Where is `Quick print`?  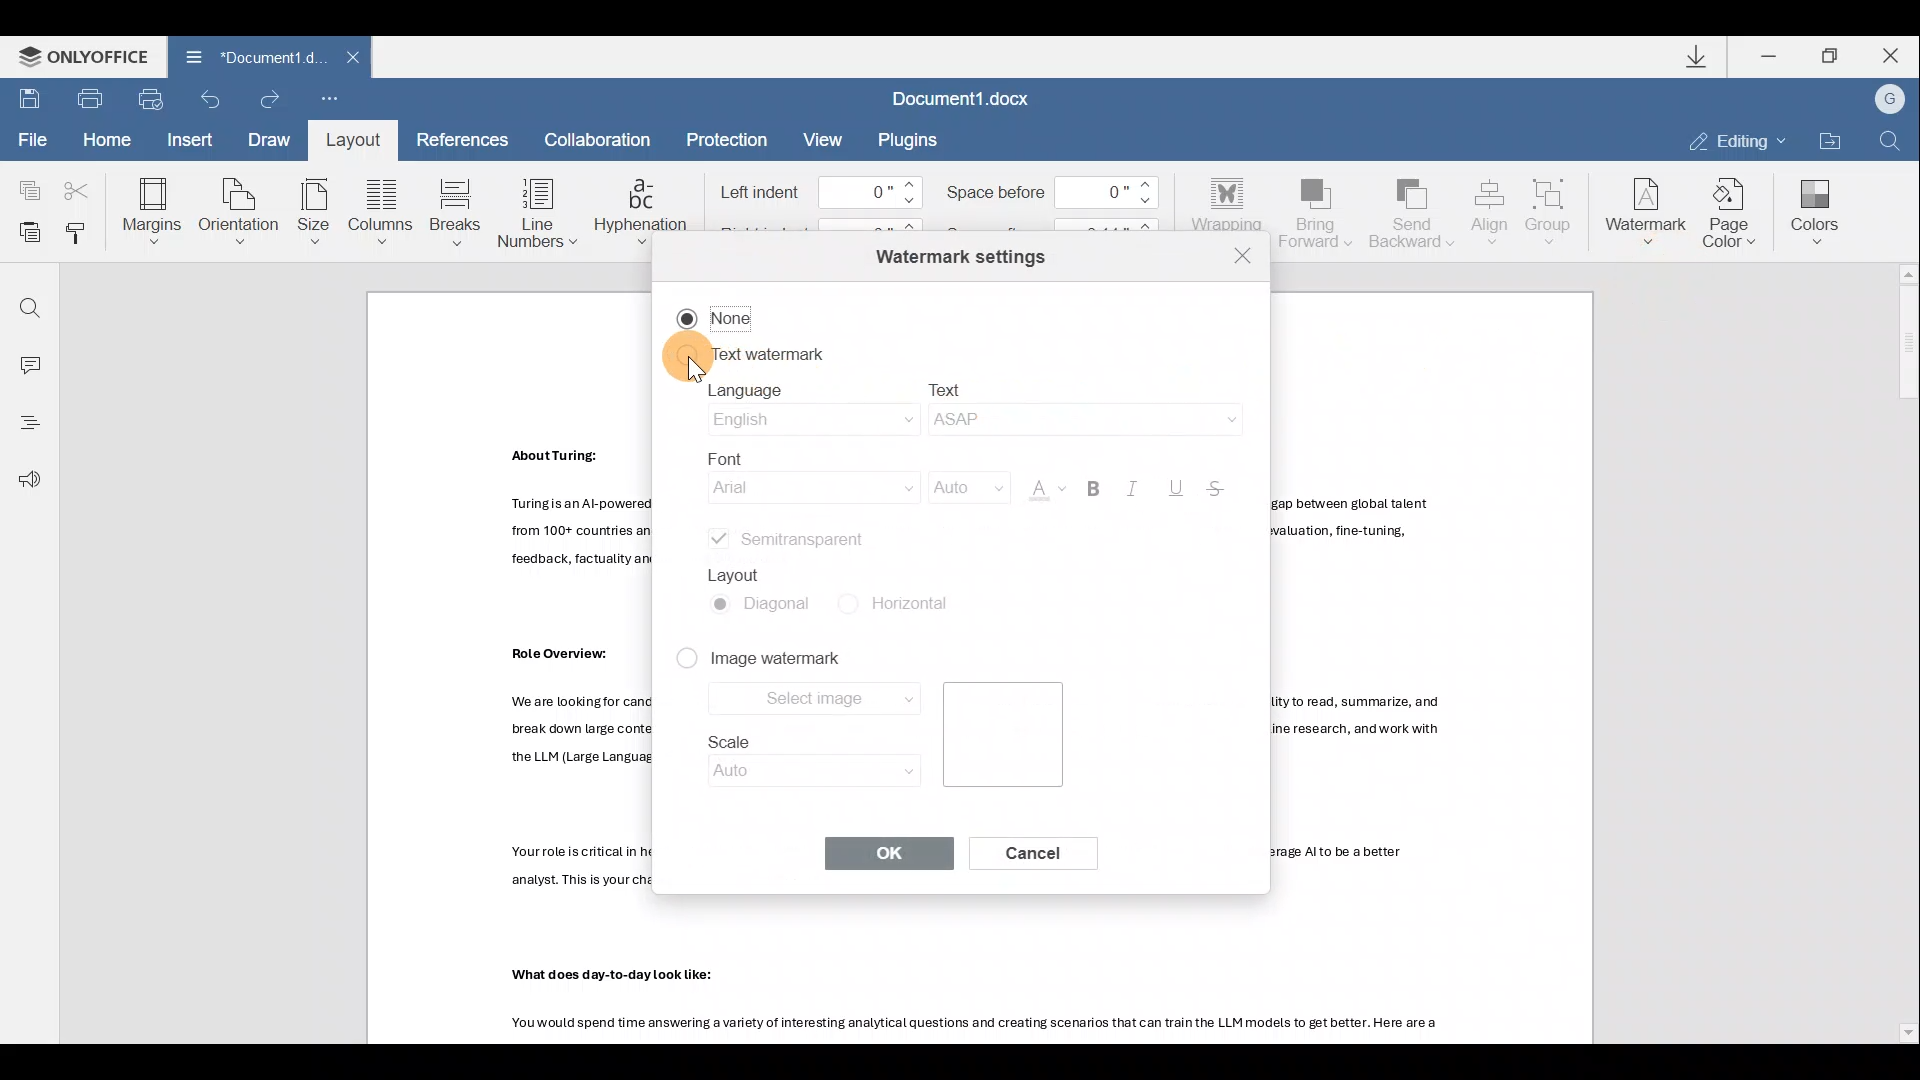
Quick print is located at coordinates (152, 98).